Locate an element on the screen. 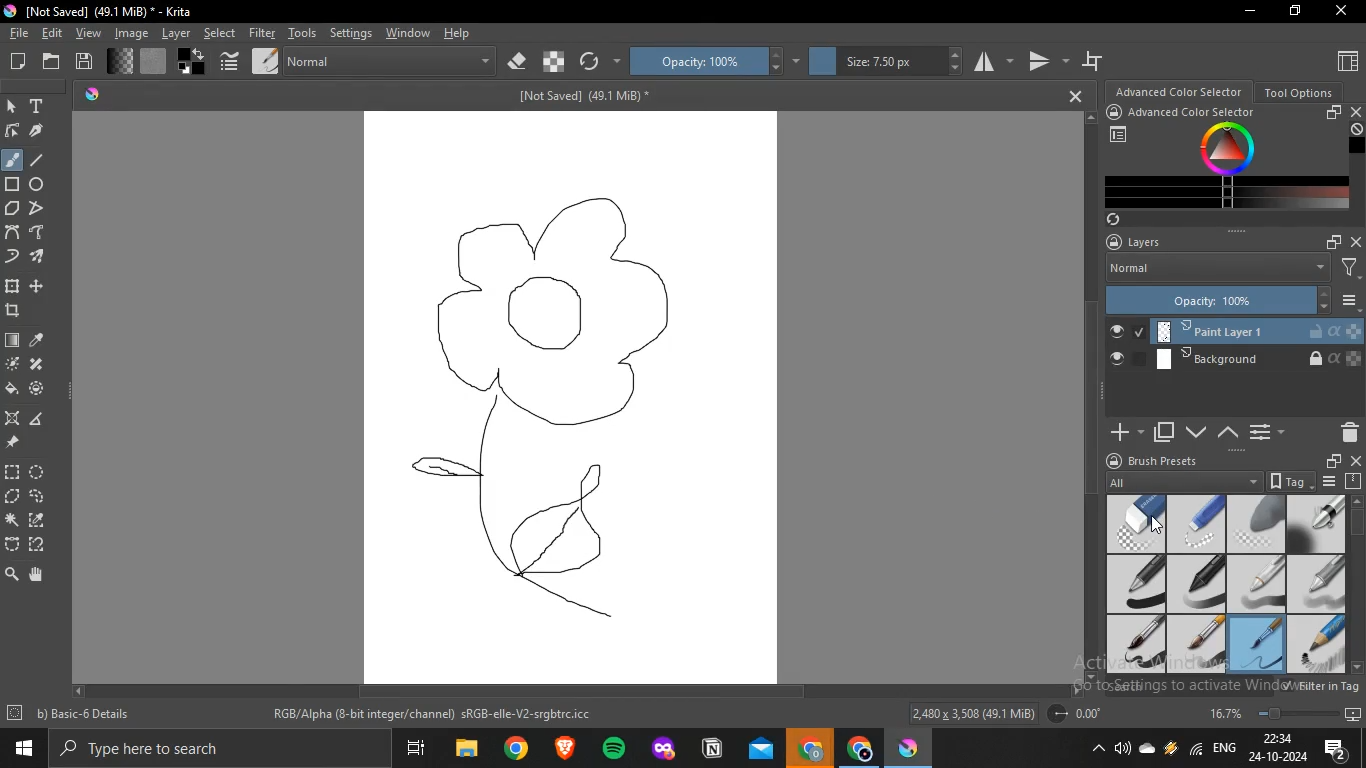 This screenshot has height=768, width=1366. pan tool is located at coordinates (37, 573).